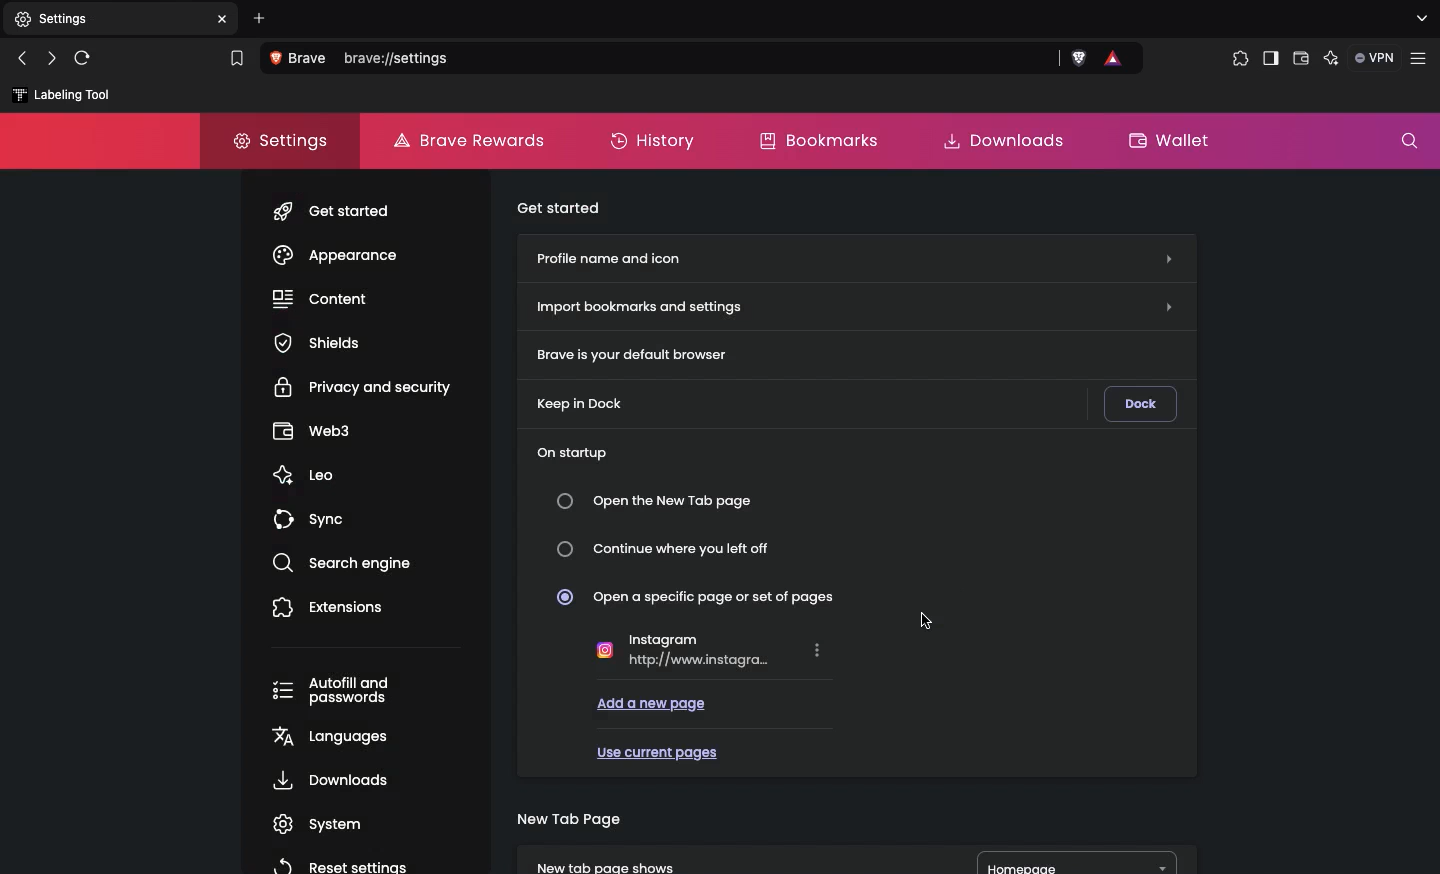 The width and height of the screenshot is (1440, 874). What do you see at coordinates (339, 692) in the screenshot?
I see `Autofill and passwords` at bounding box center [339, 692].